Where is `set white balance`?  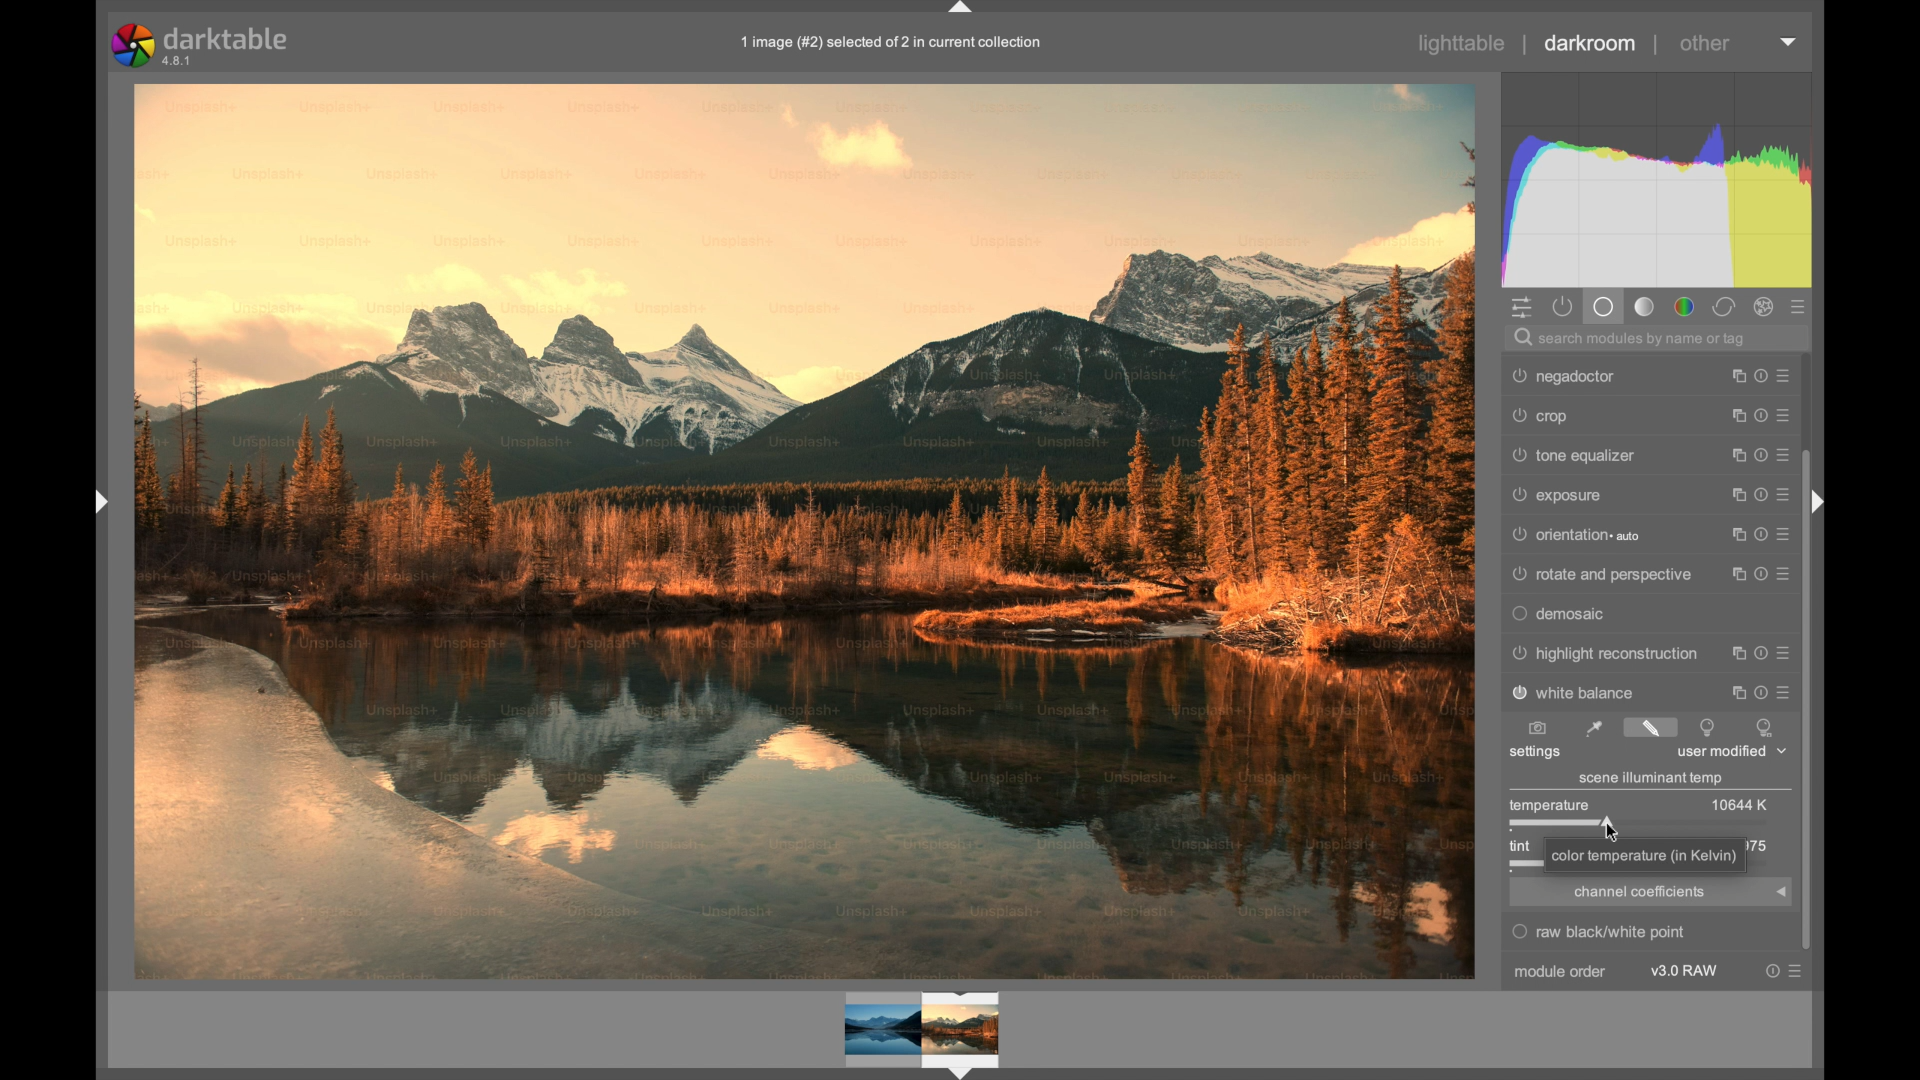
set white balance is located at coordinates (1764, 725).